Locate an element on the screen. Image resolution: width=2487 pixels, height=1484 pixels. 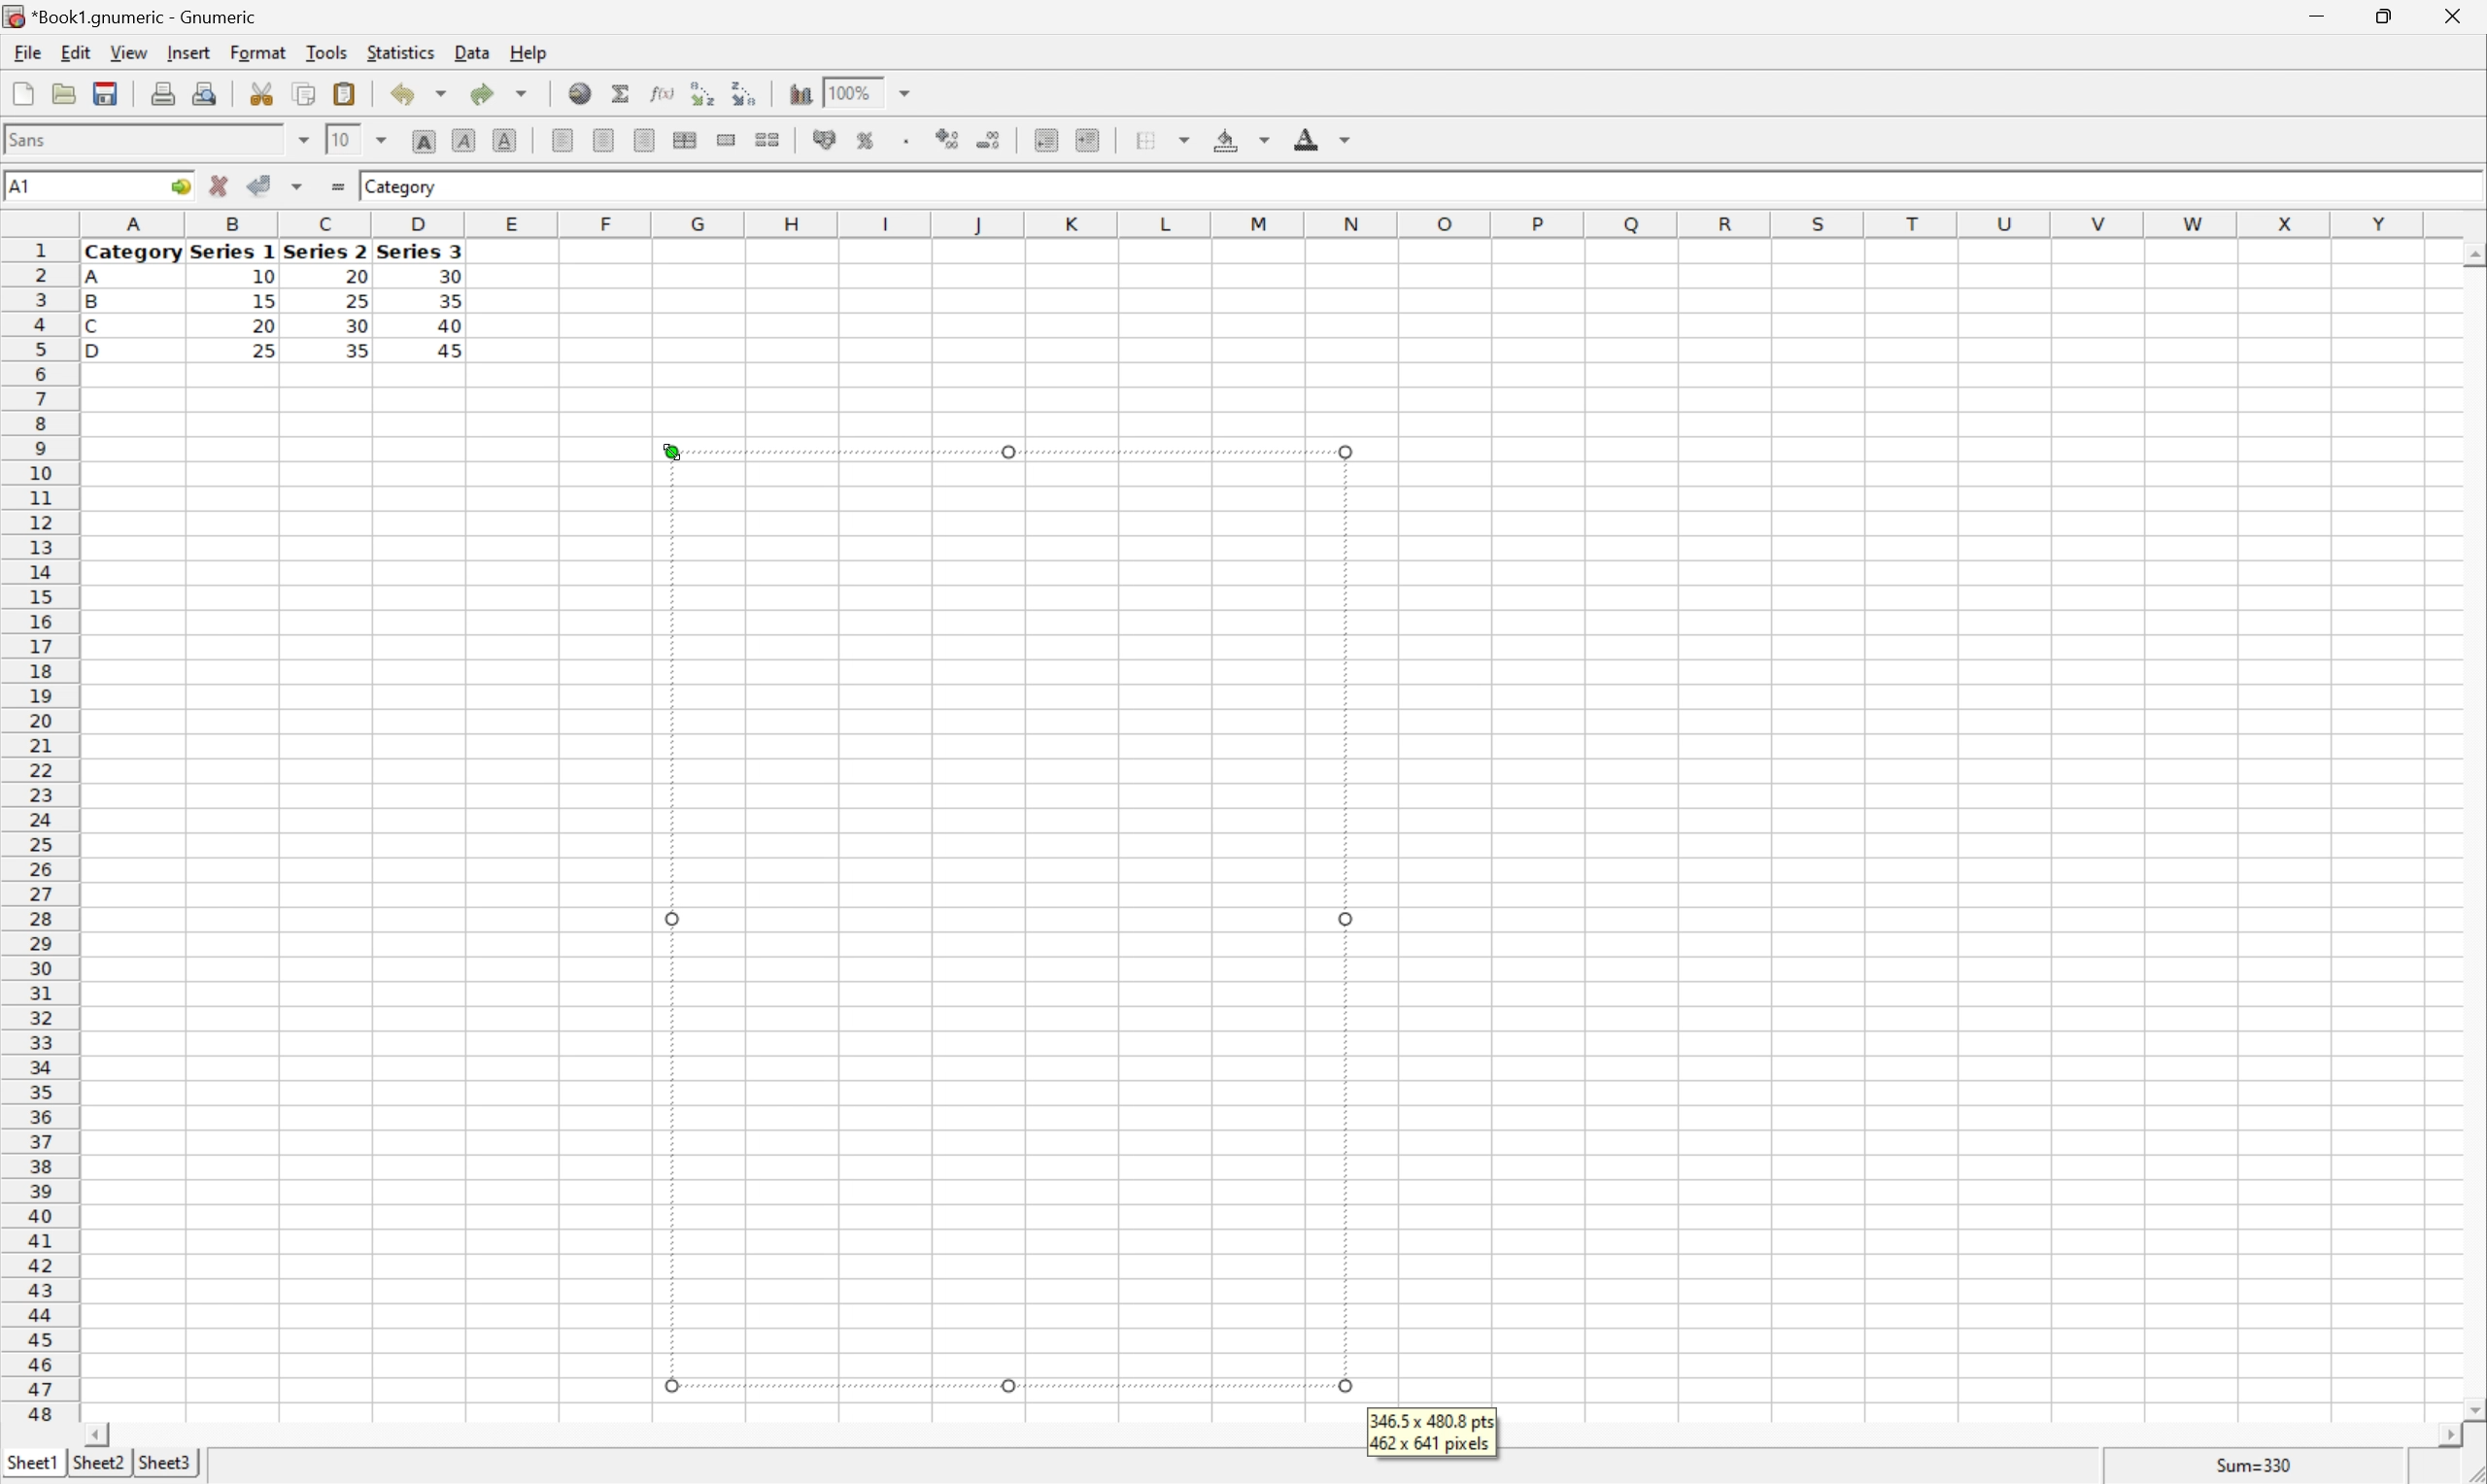
10 is located at coordinates (342, 140).